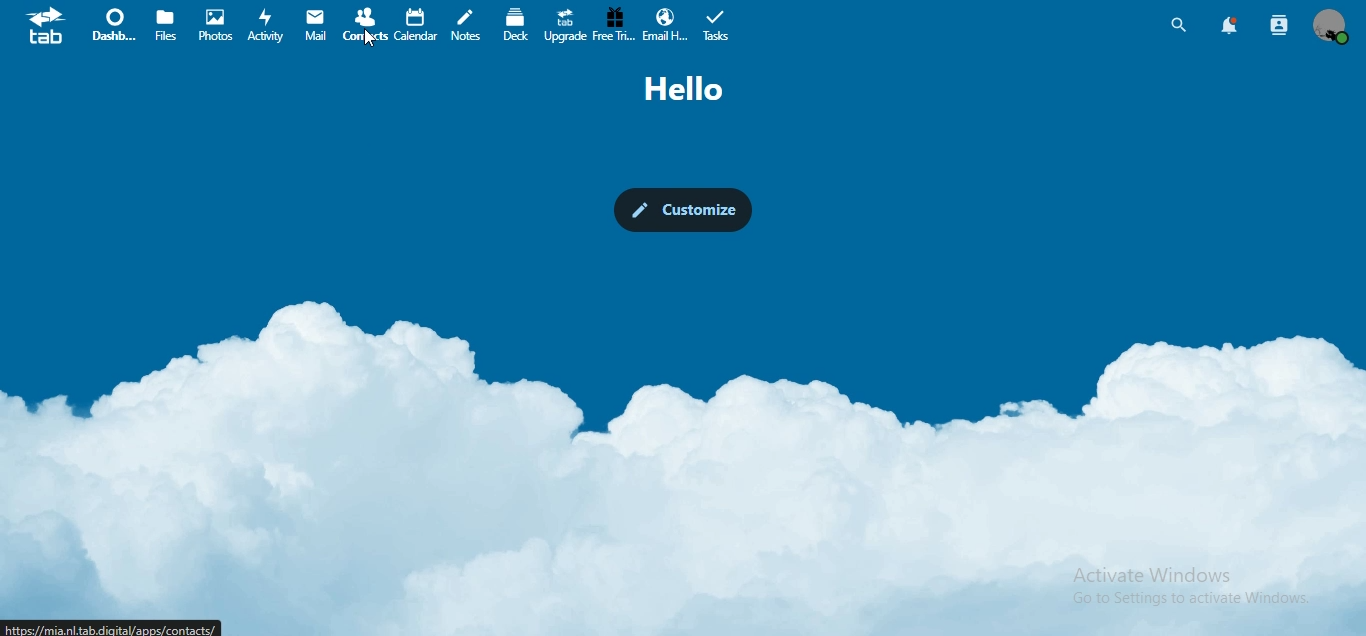 Image resolution: width=1366 pixels, height=636 pixels. What do you see at coordinates (48, 25) in the screenshot?
I see `icon` at bounding box center [48, 25].